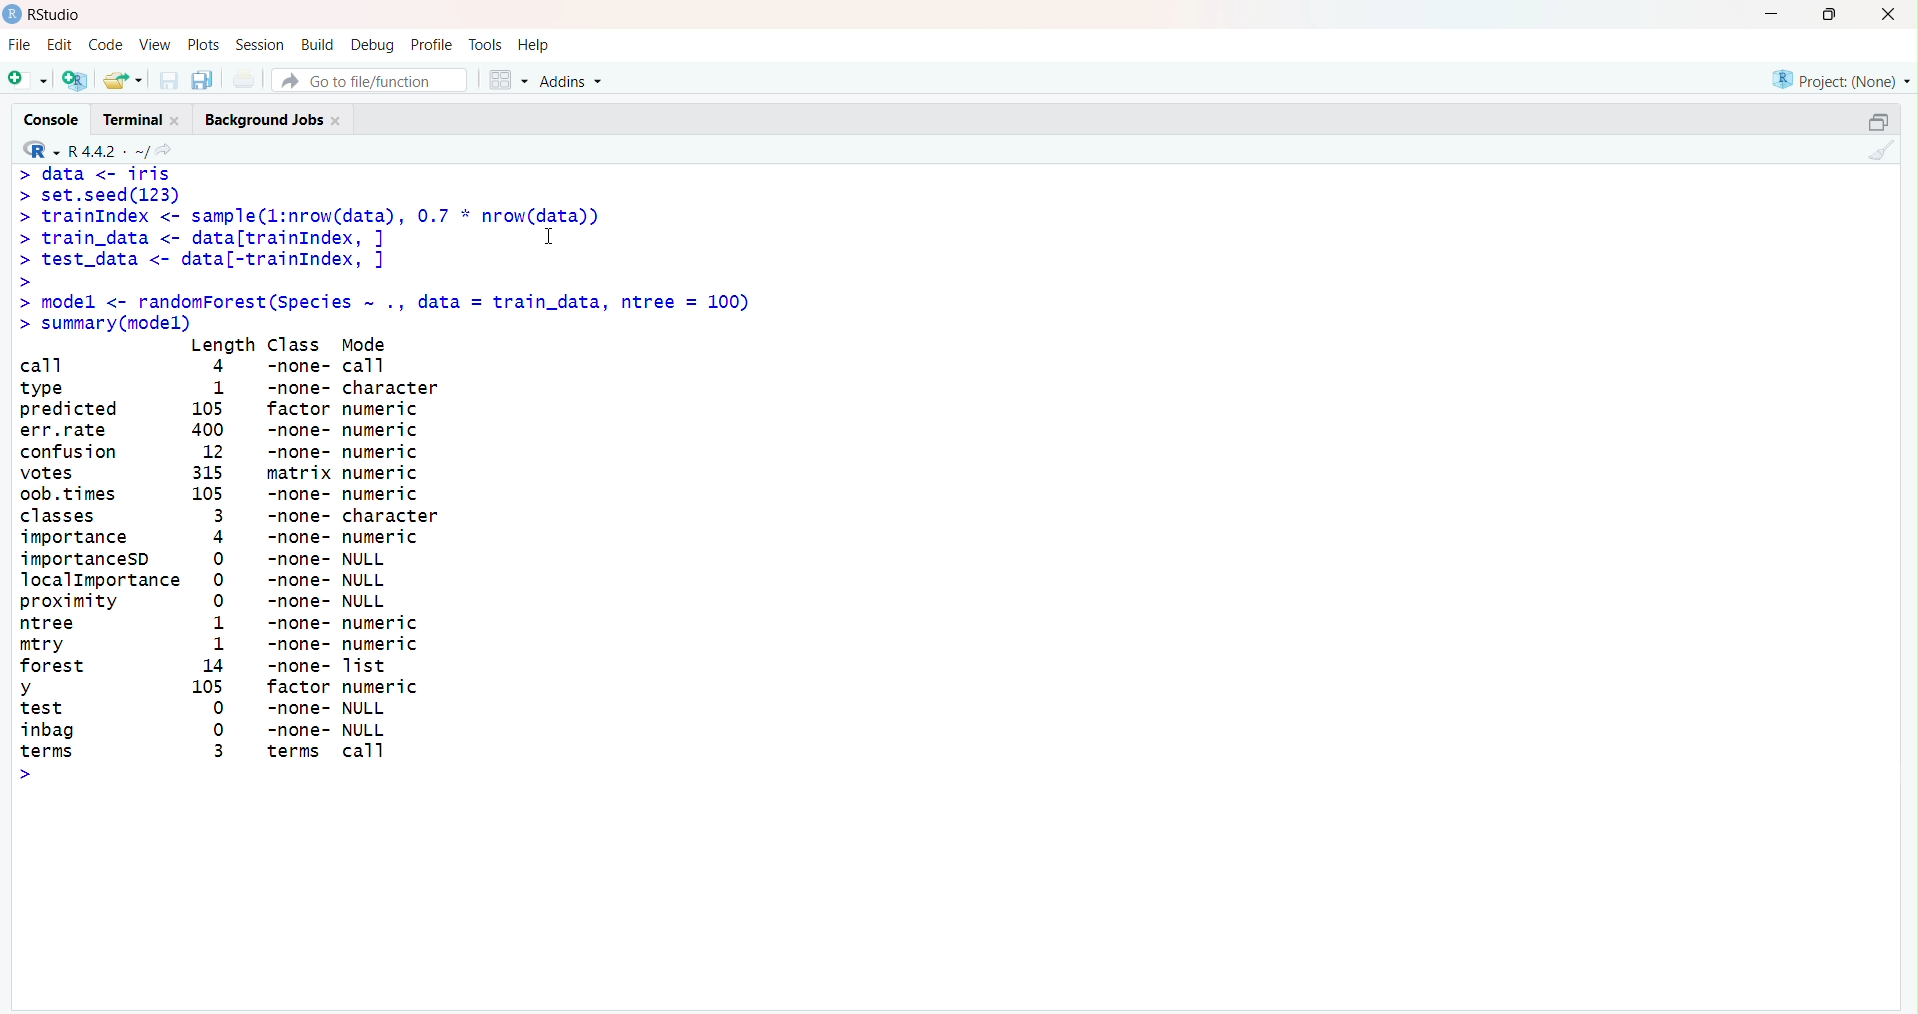 Image resolution: width=1918 pixels, height=1014 pixels. What do you see at coordinates (203, 44) in the screenshot?
I see `Plots` at bounding box center [203, 44].